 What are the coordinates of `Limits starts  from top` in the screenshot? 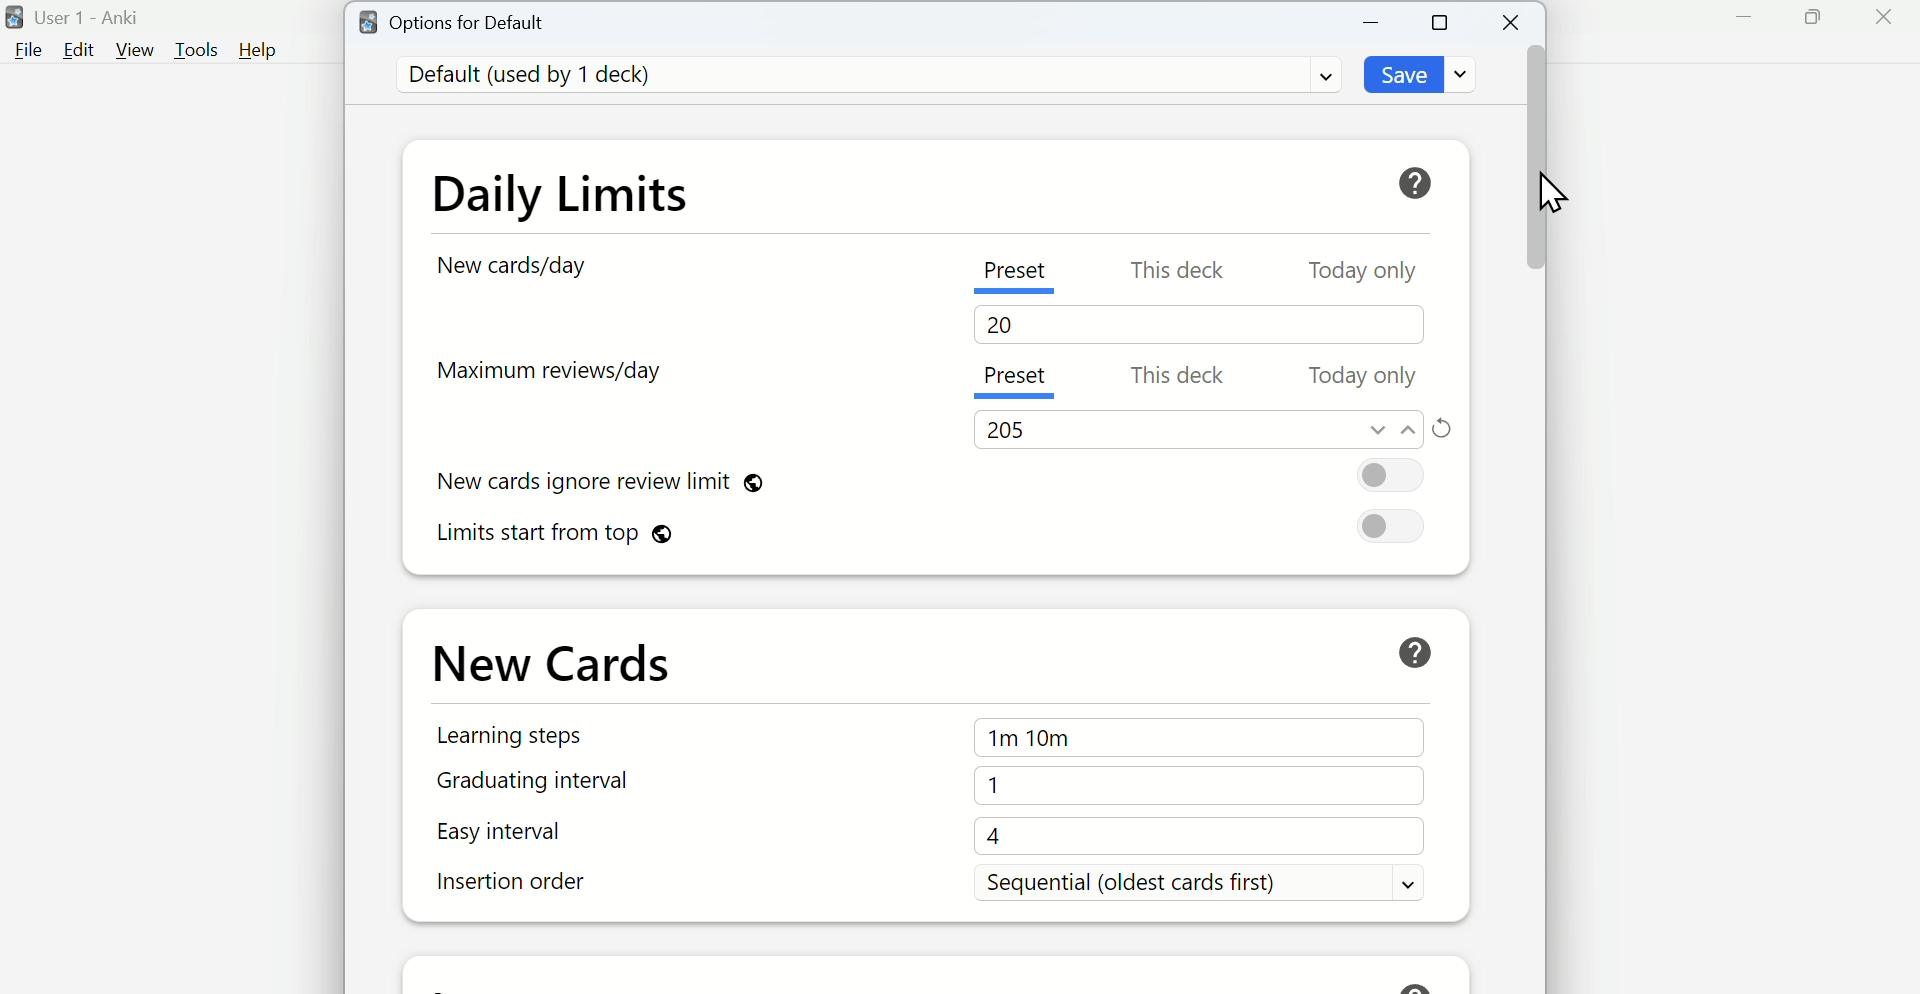 It's located at (931, 526).